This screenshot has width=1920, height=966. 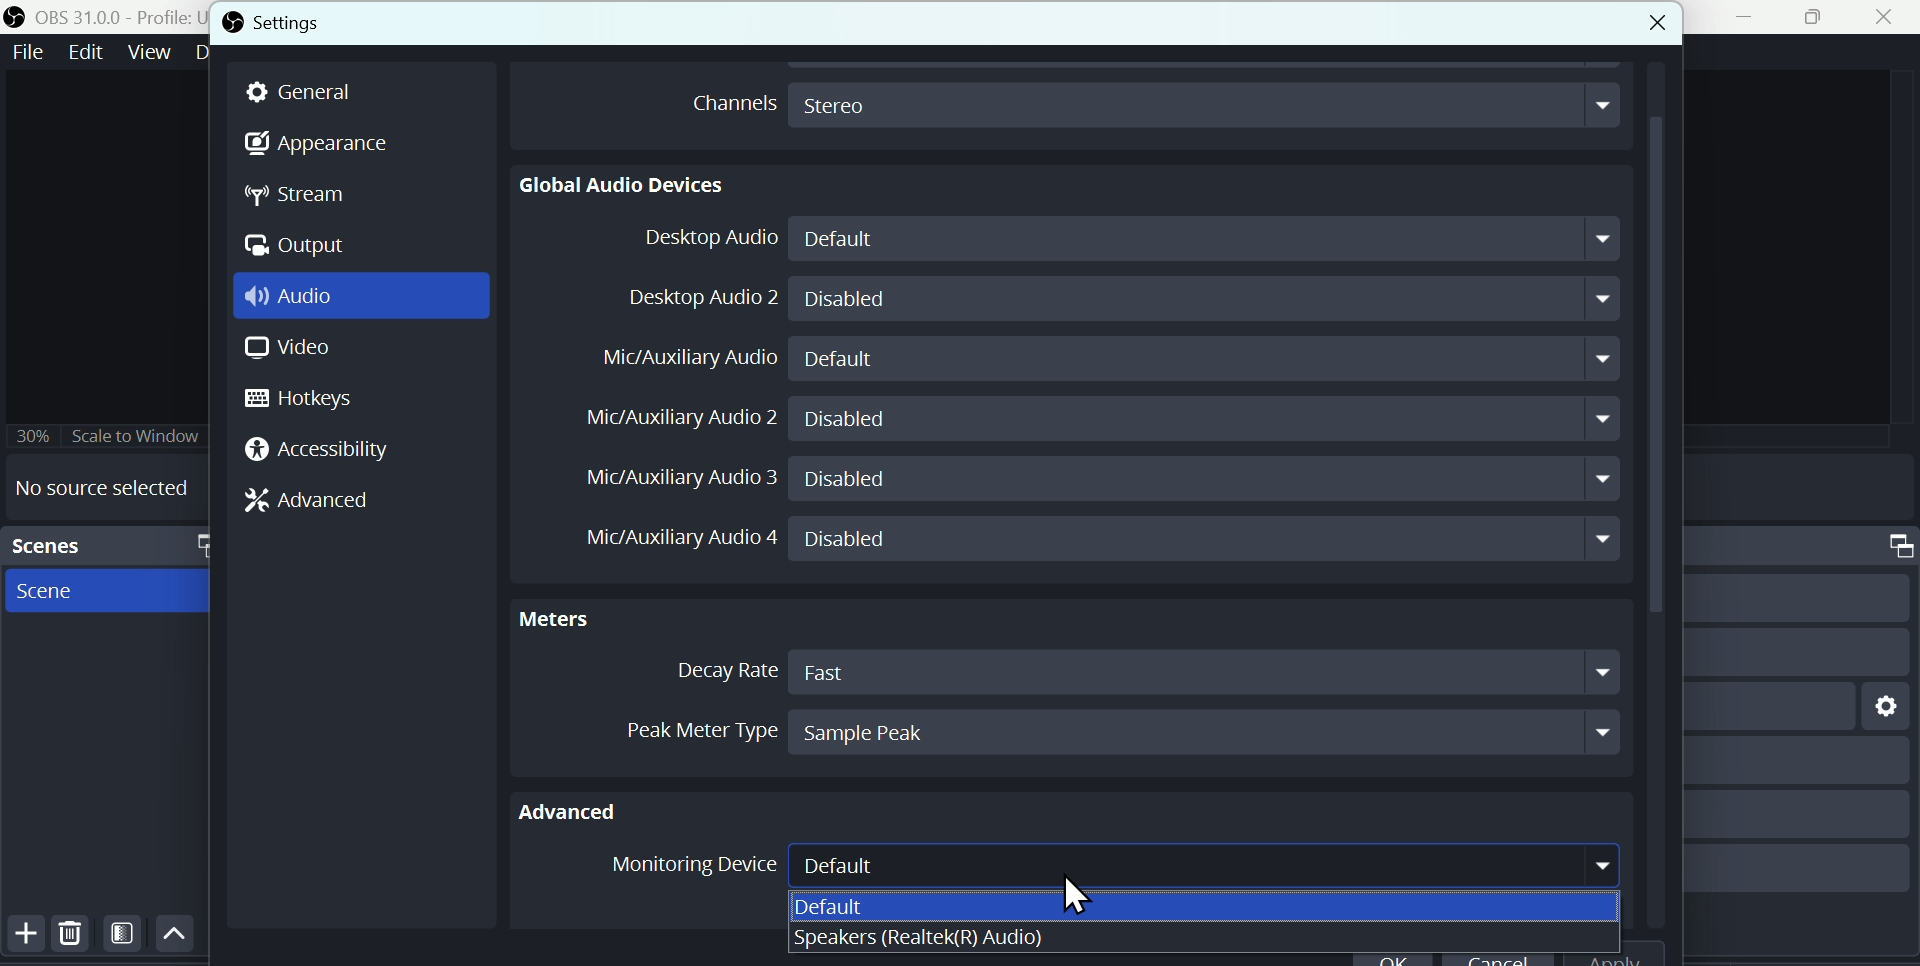 I want to click on Appearance, so click(x=319, y=145).